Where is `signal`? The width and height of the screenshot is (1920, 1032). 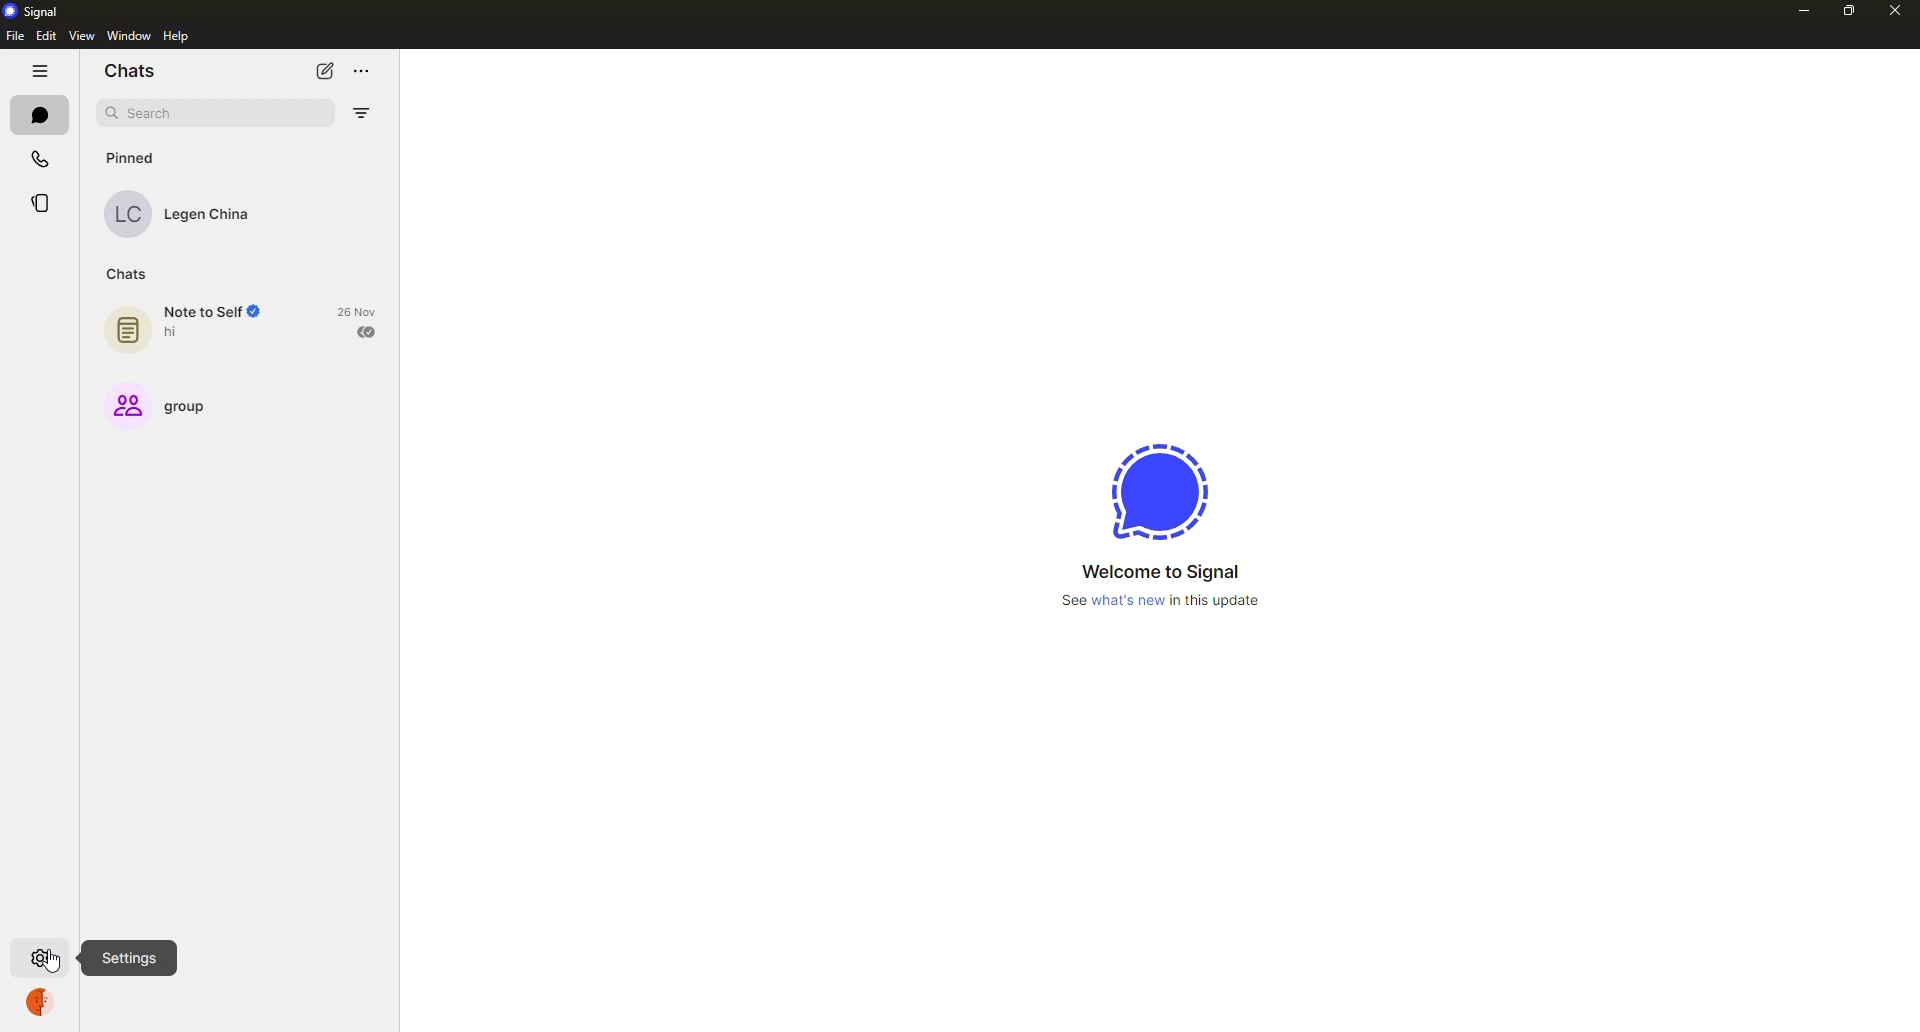 signal is located at coordinates (32, 10).